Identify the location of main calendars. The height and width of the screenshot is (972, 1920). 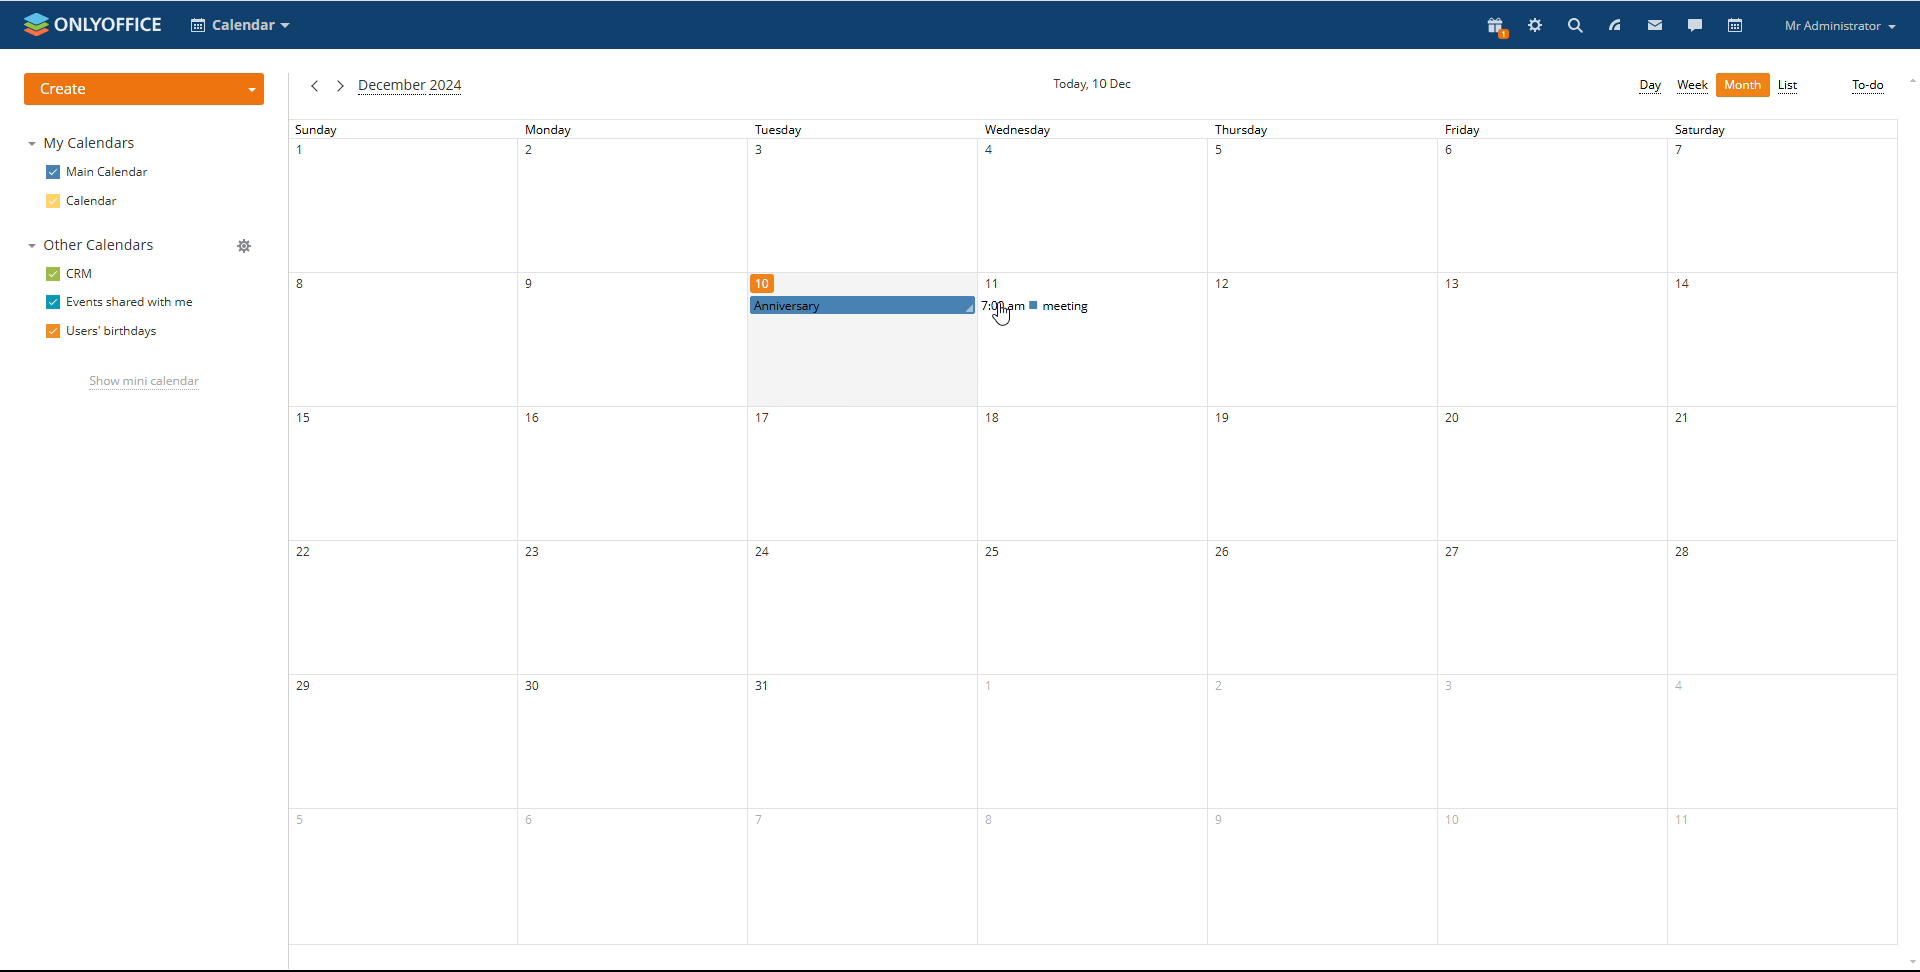
(97, 171).